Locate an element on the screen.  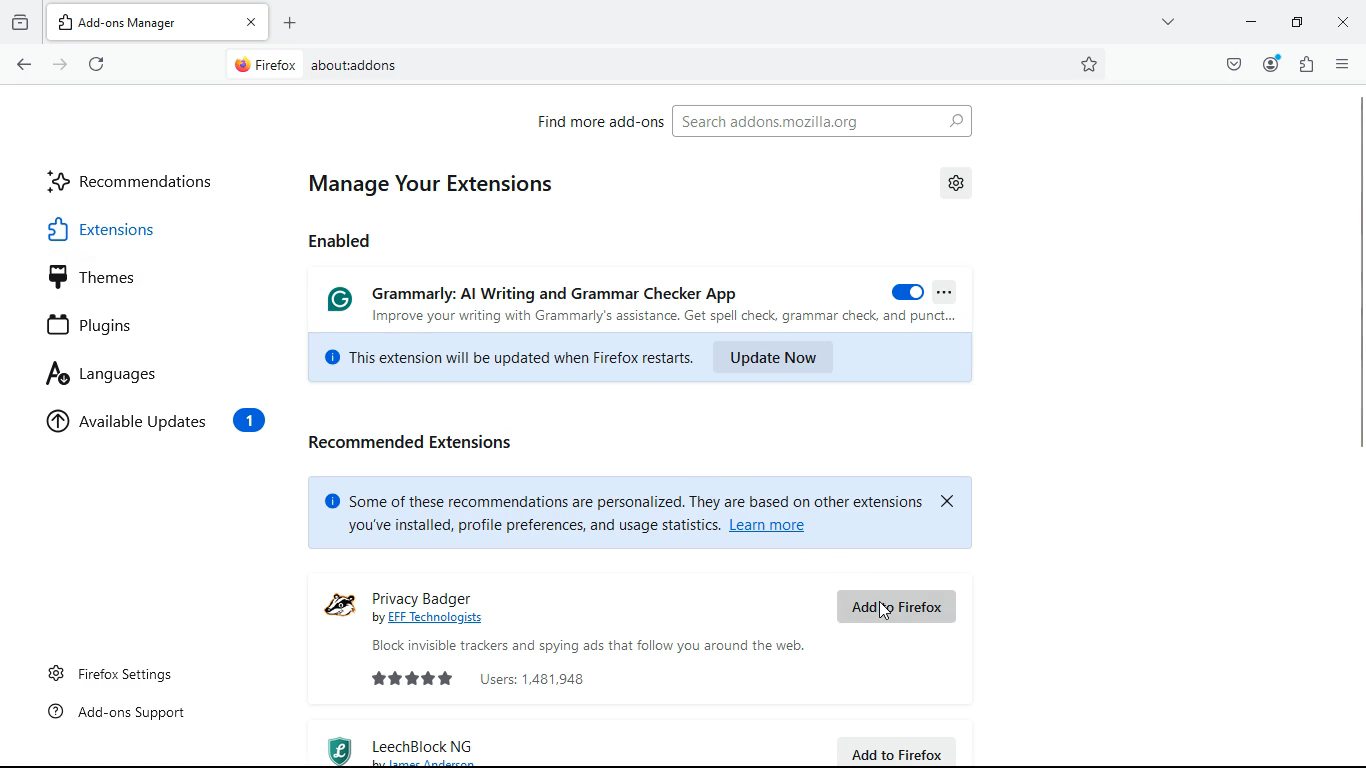
by EEE Technologists is located at coordinates (424, 619).